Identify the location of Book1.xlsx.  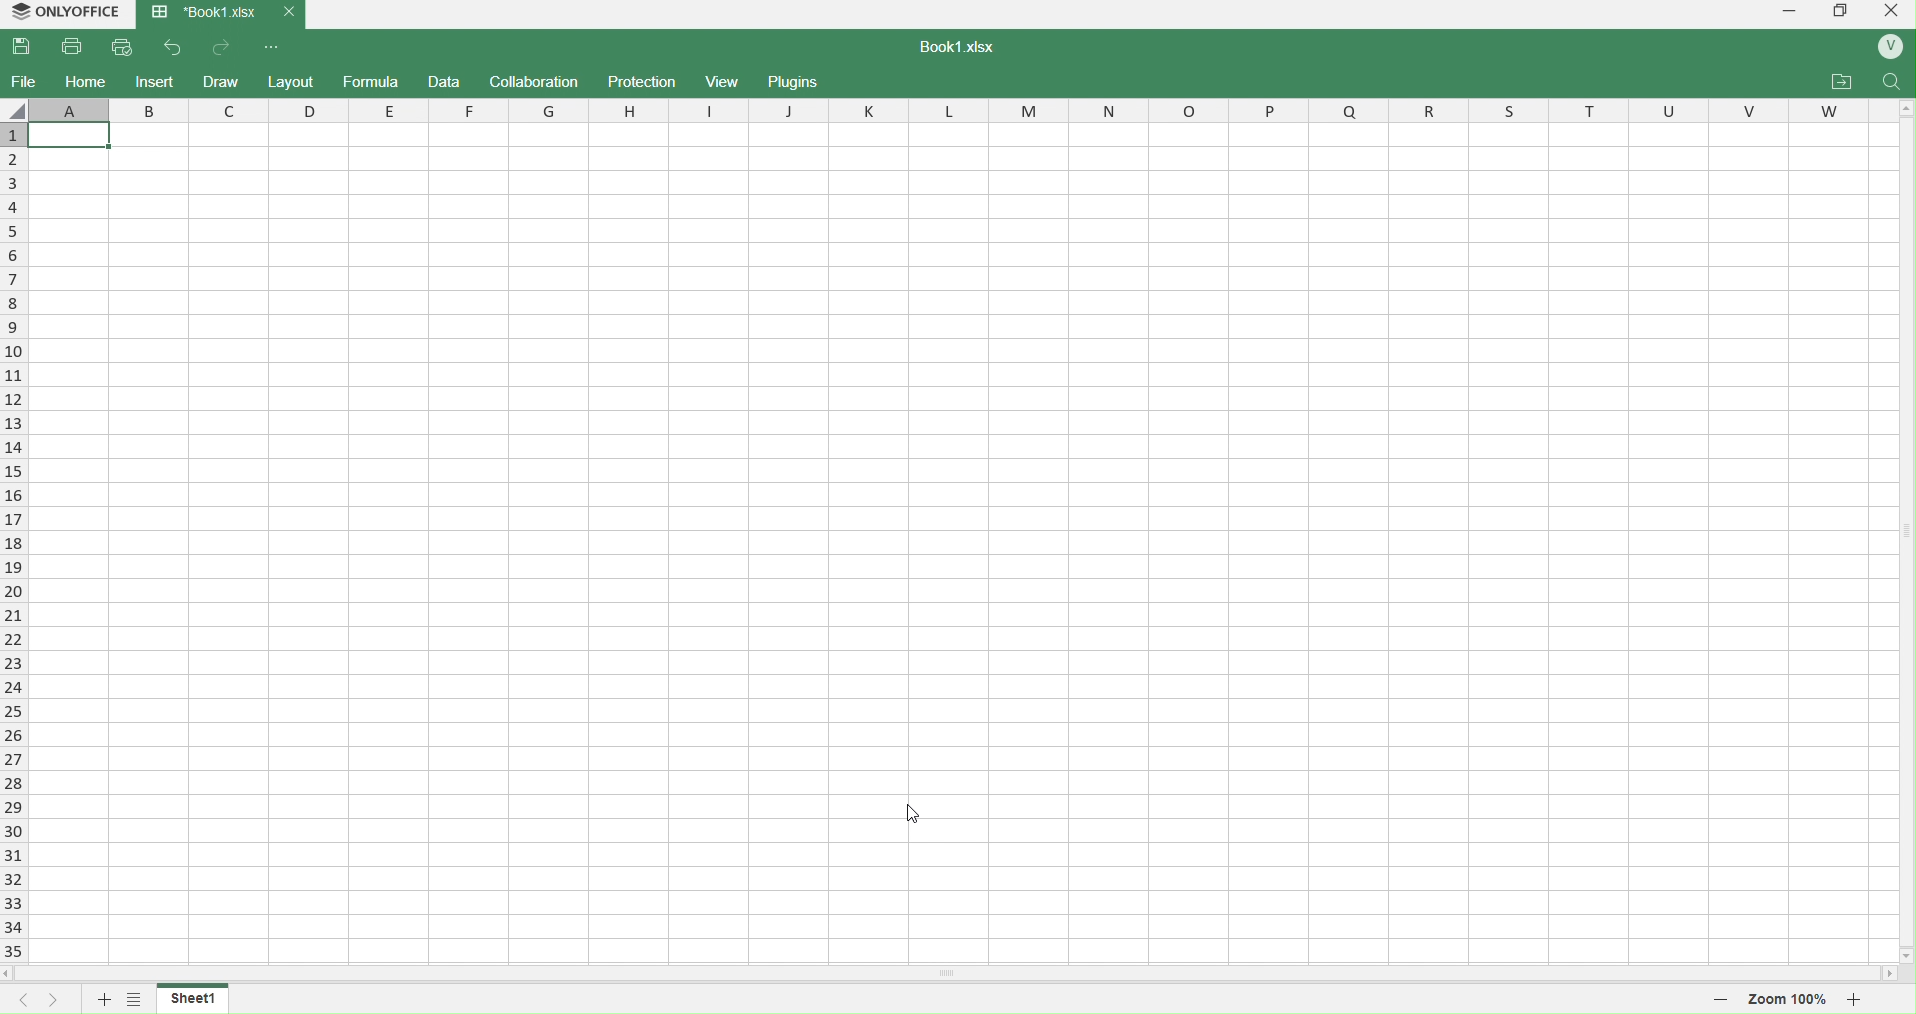
(202, 14).